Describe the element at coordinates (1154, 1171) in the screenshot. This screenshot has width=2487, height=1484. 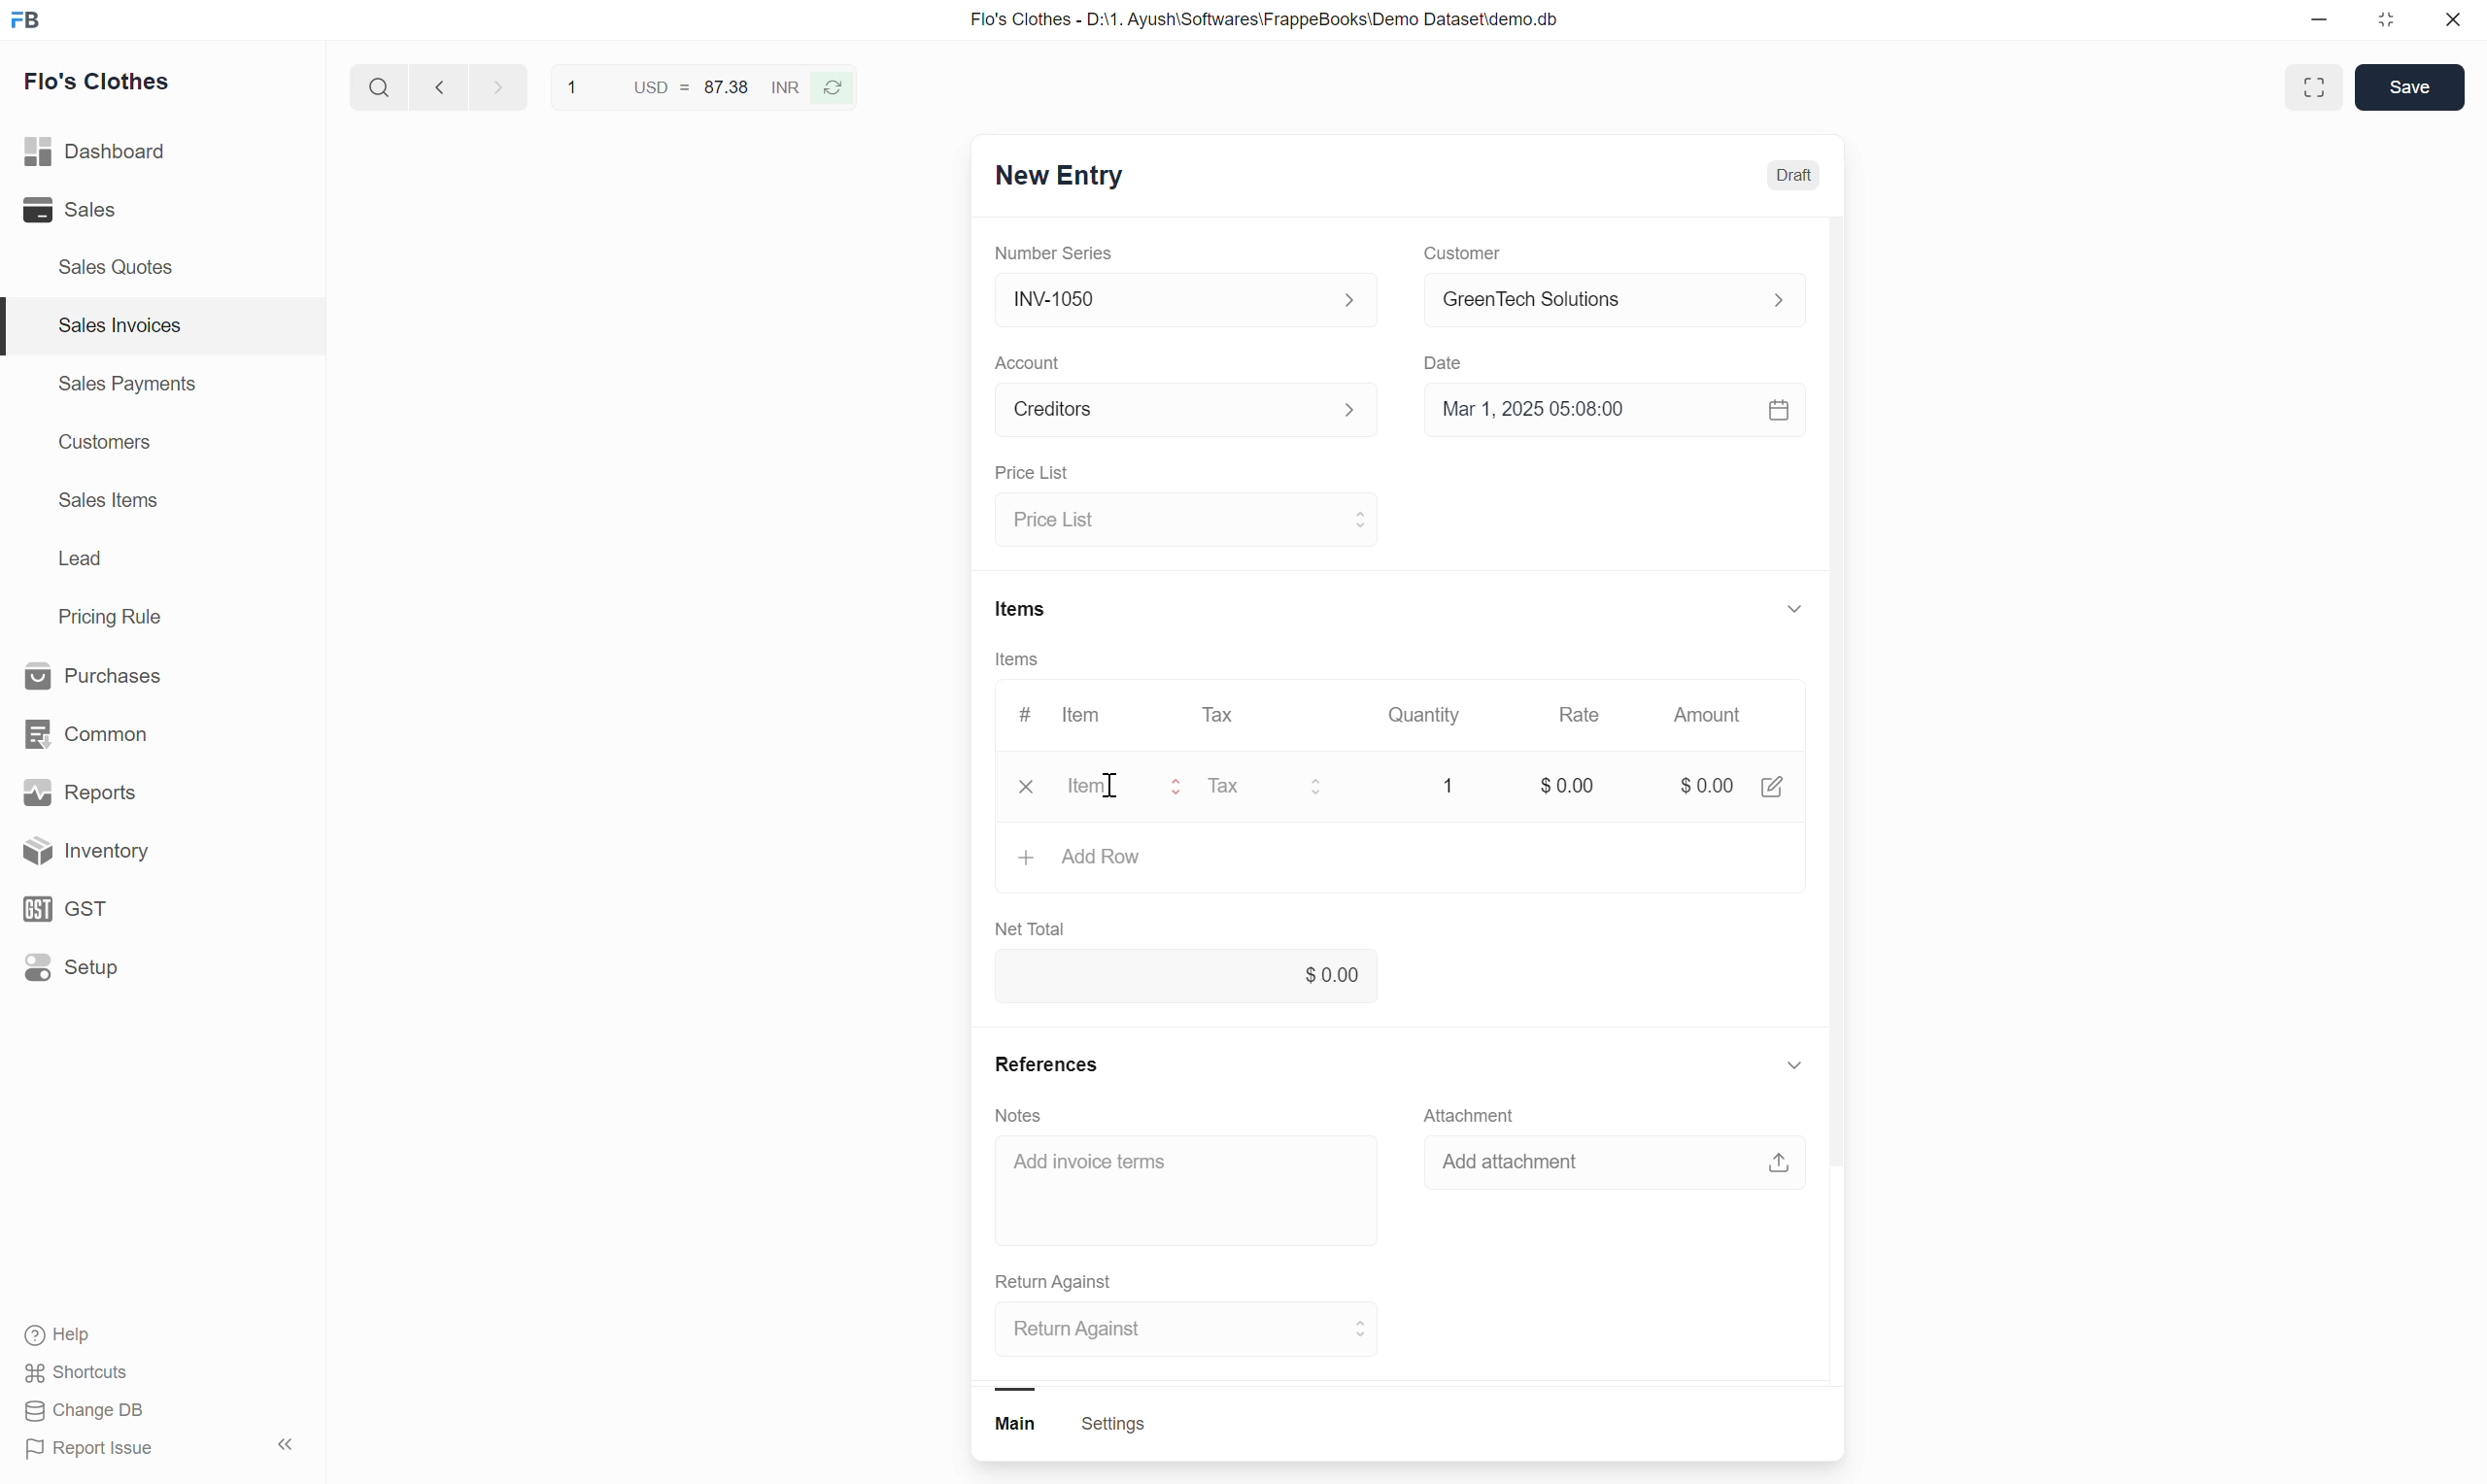
I see `Add invoice term input box` at that location.